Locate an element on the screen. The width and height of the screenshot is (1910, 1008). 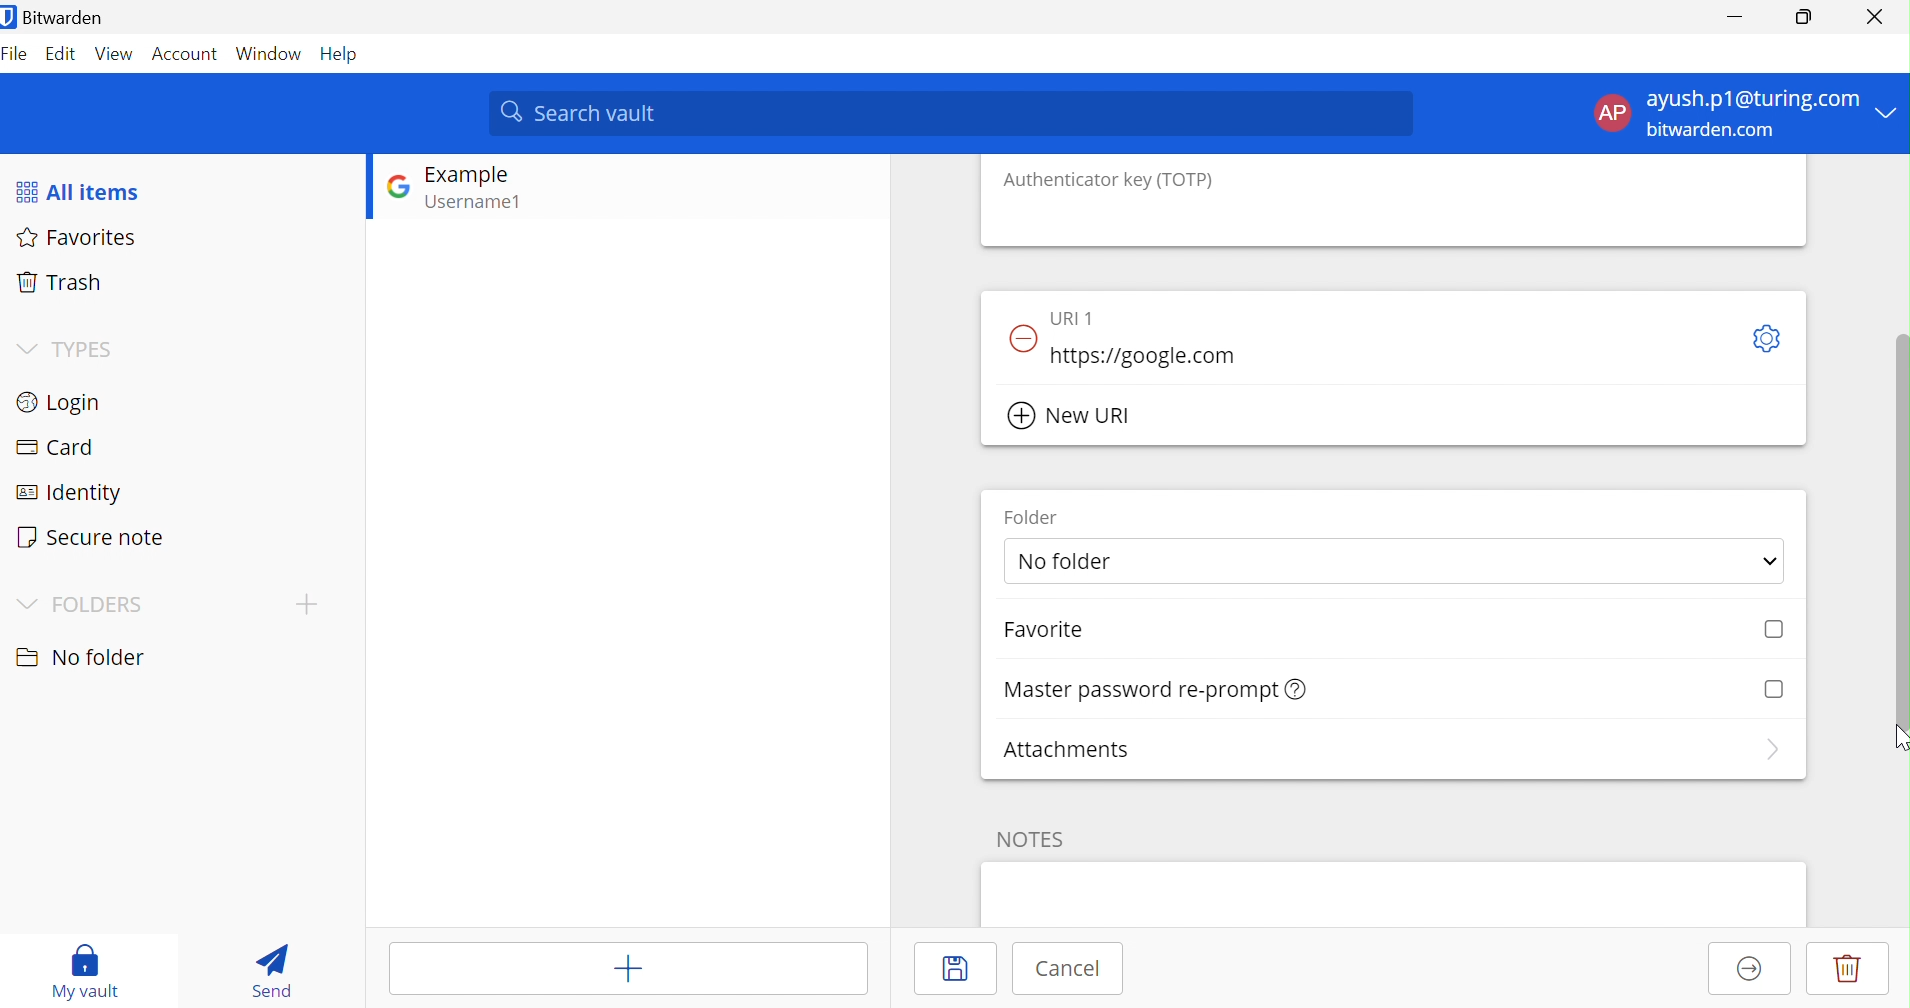
Favorites is located at coordinates (83, 239).